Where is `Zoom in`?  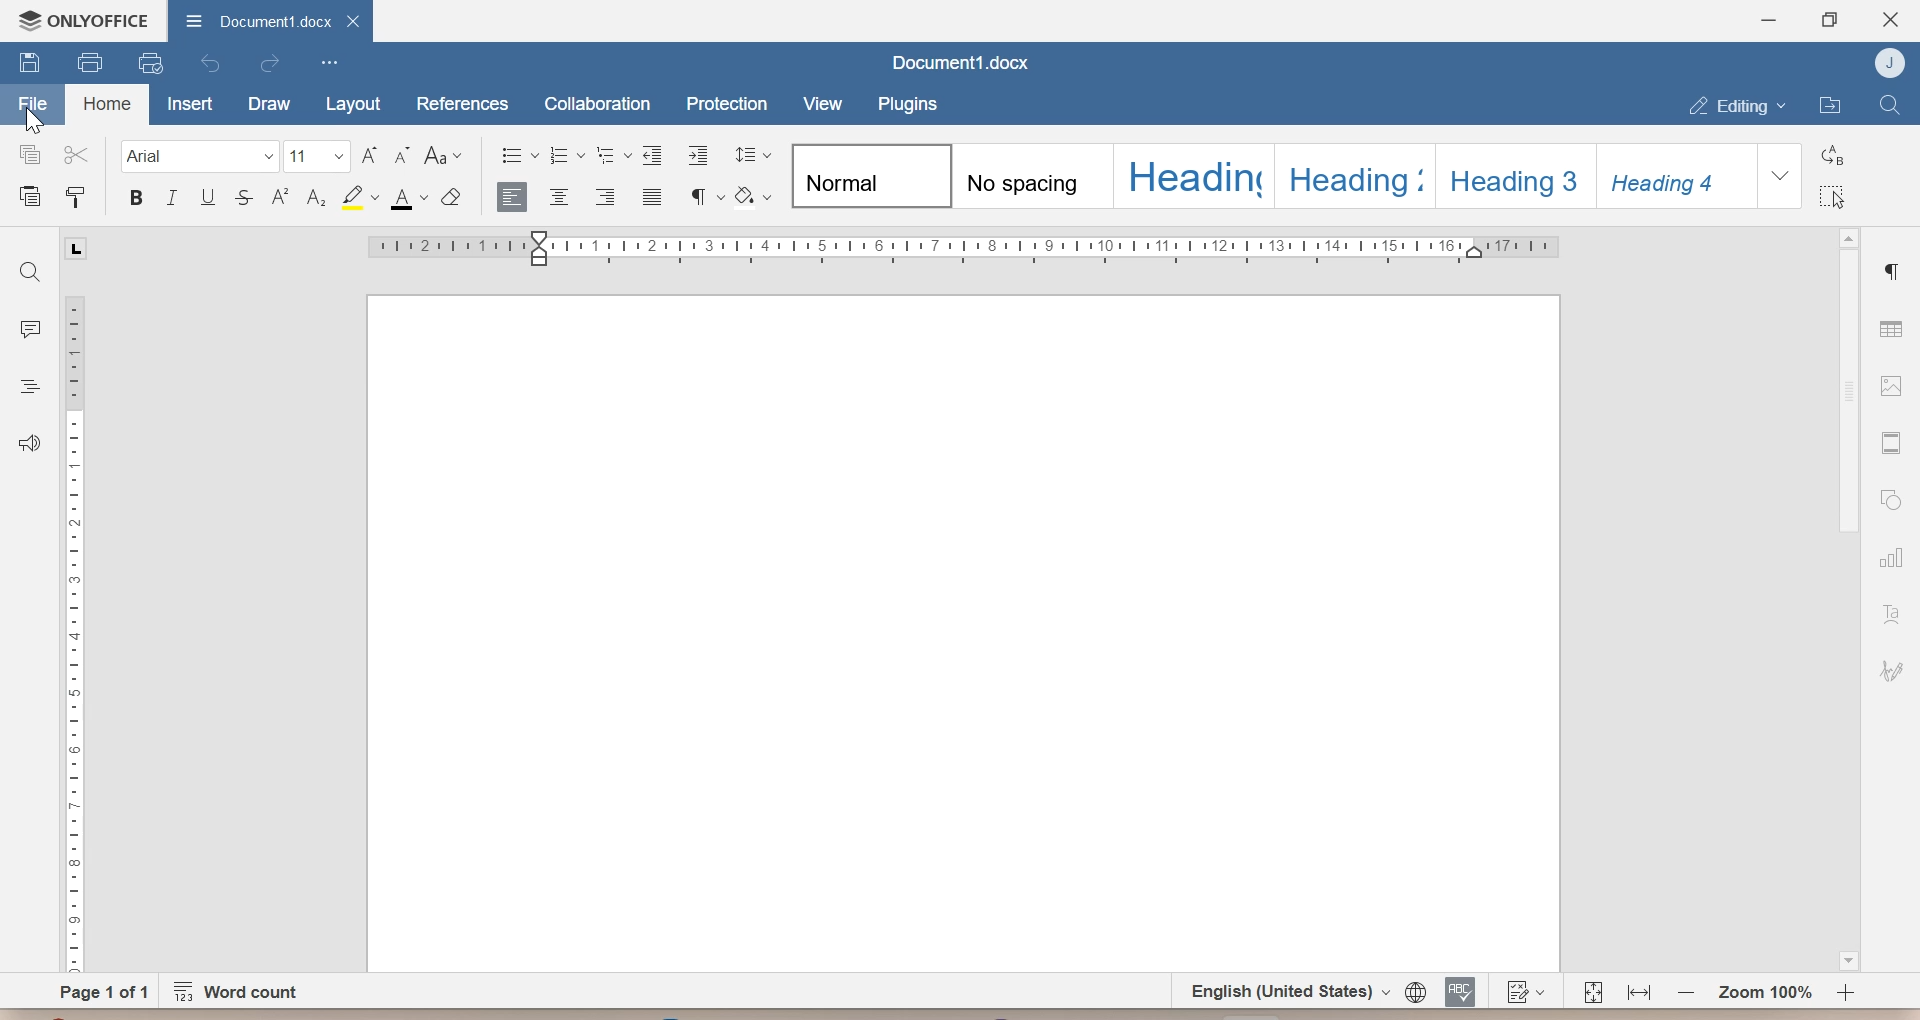 Zoom in is located at coordinates (1846, 993).